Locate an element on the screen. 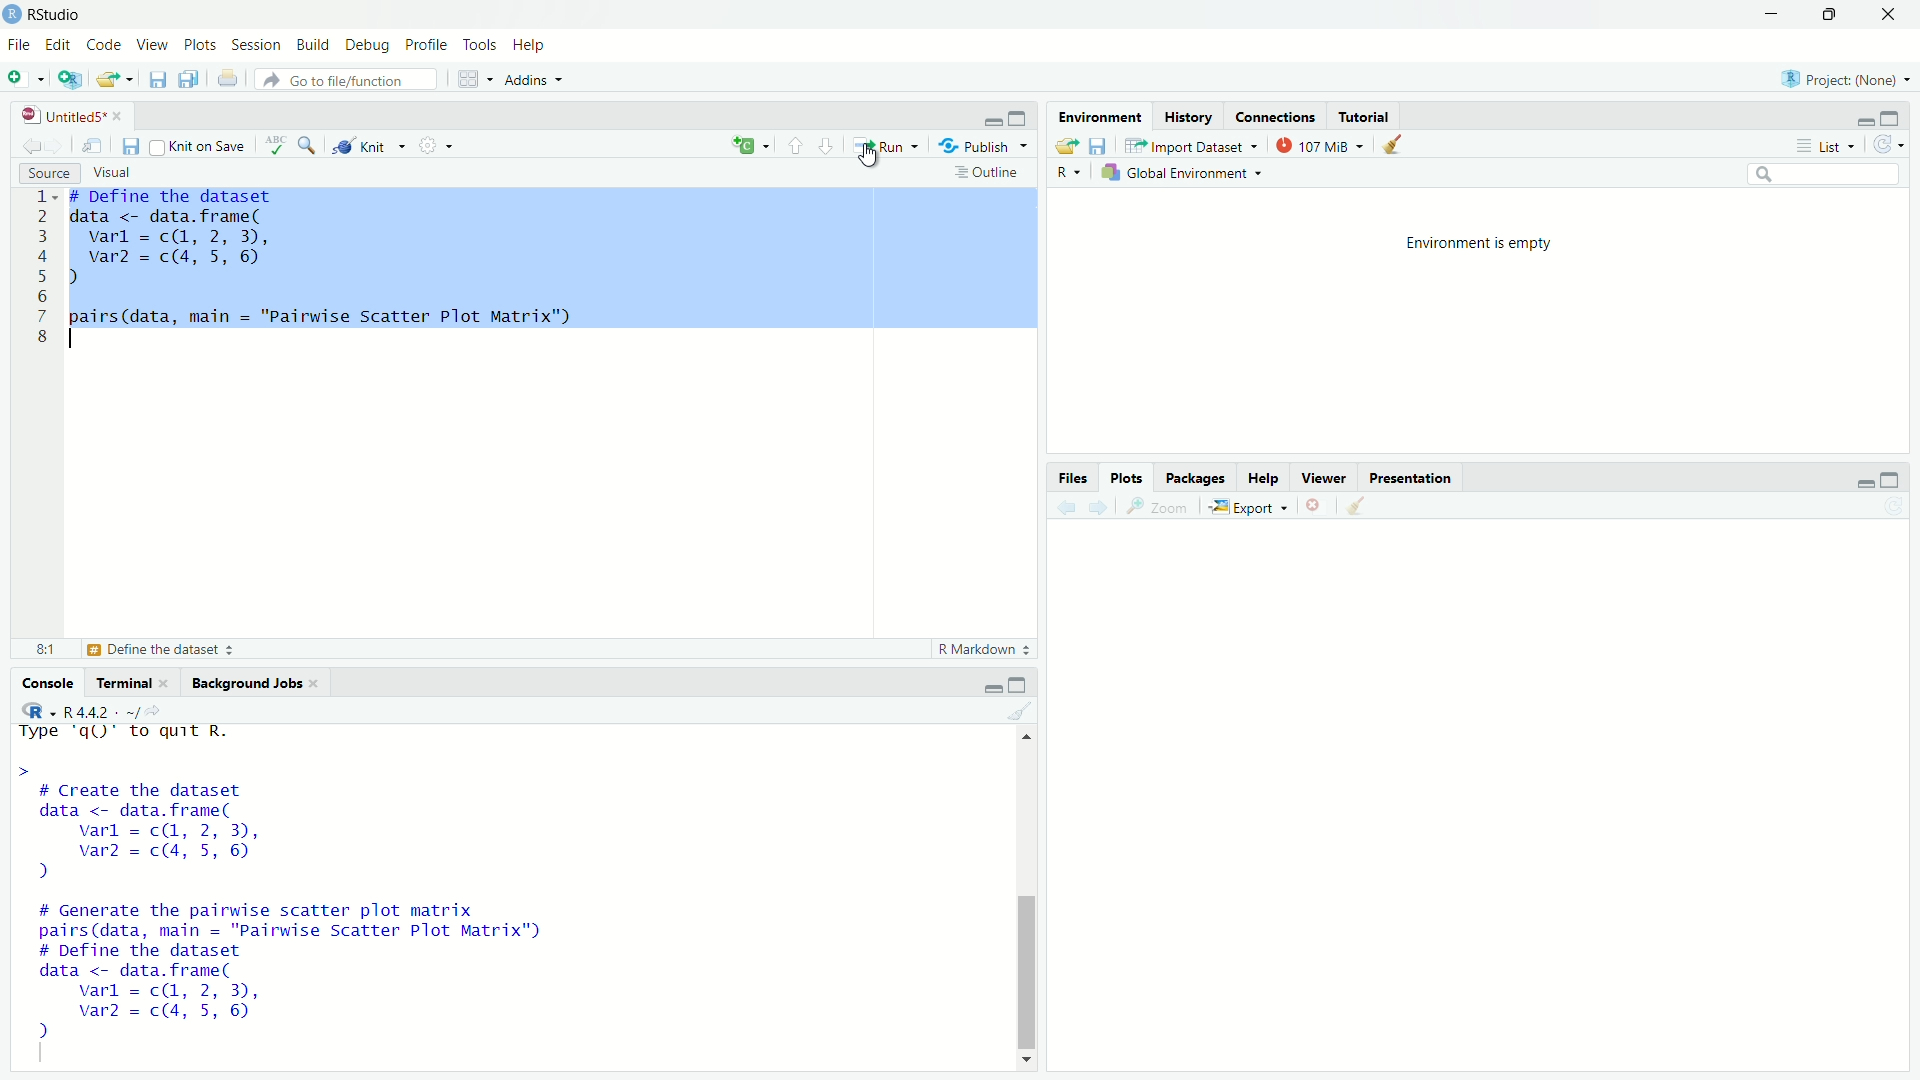  Minimize is located at coordinates (1865, 483).